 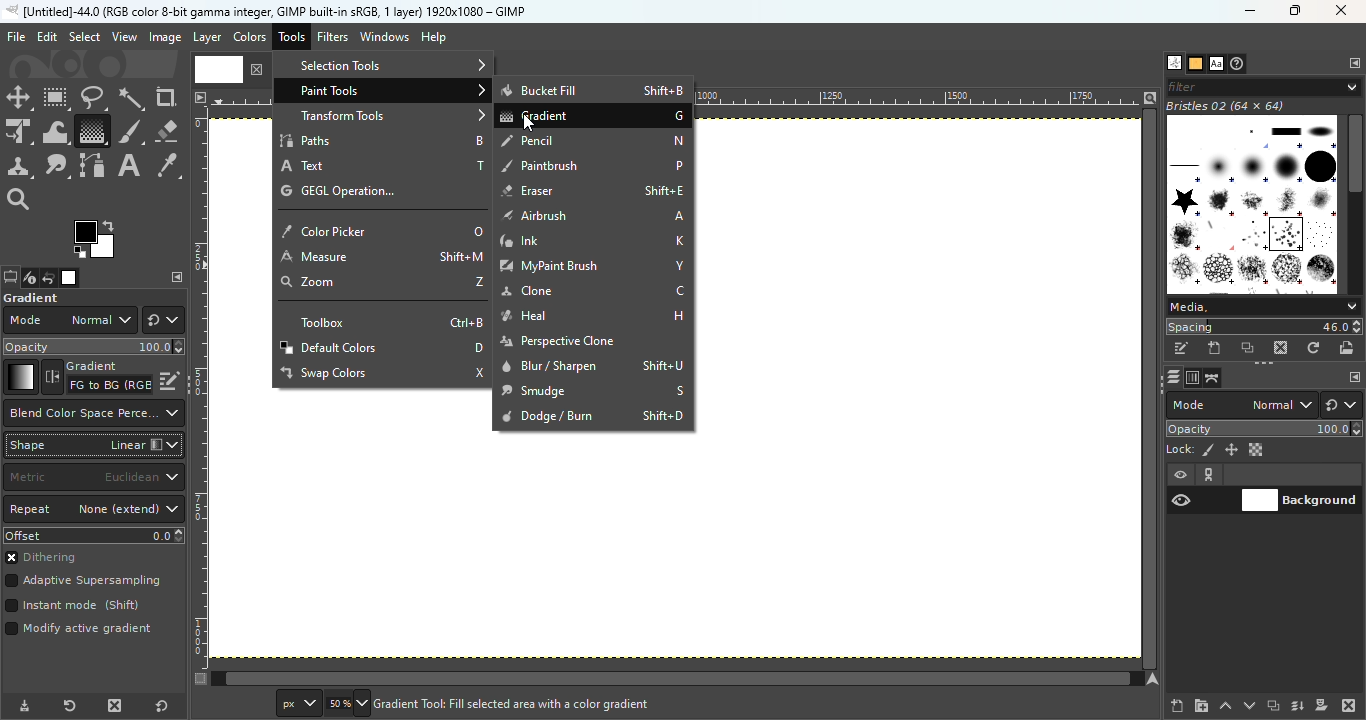 I want to click on GEGL operation, so click(x=356, y=192).